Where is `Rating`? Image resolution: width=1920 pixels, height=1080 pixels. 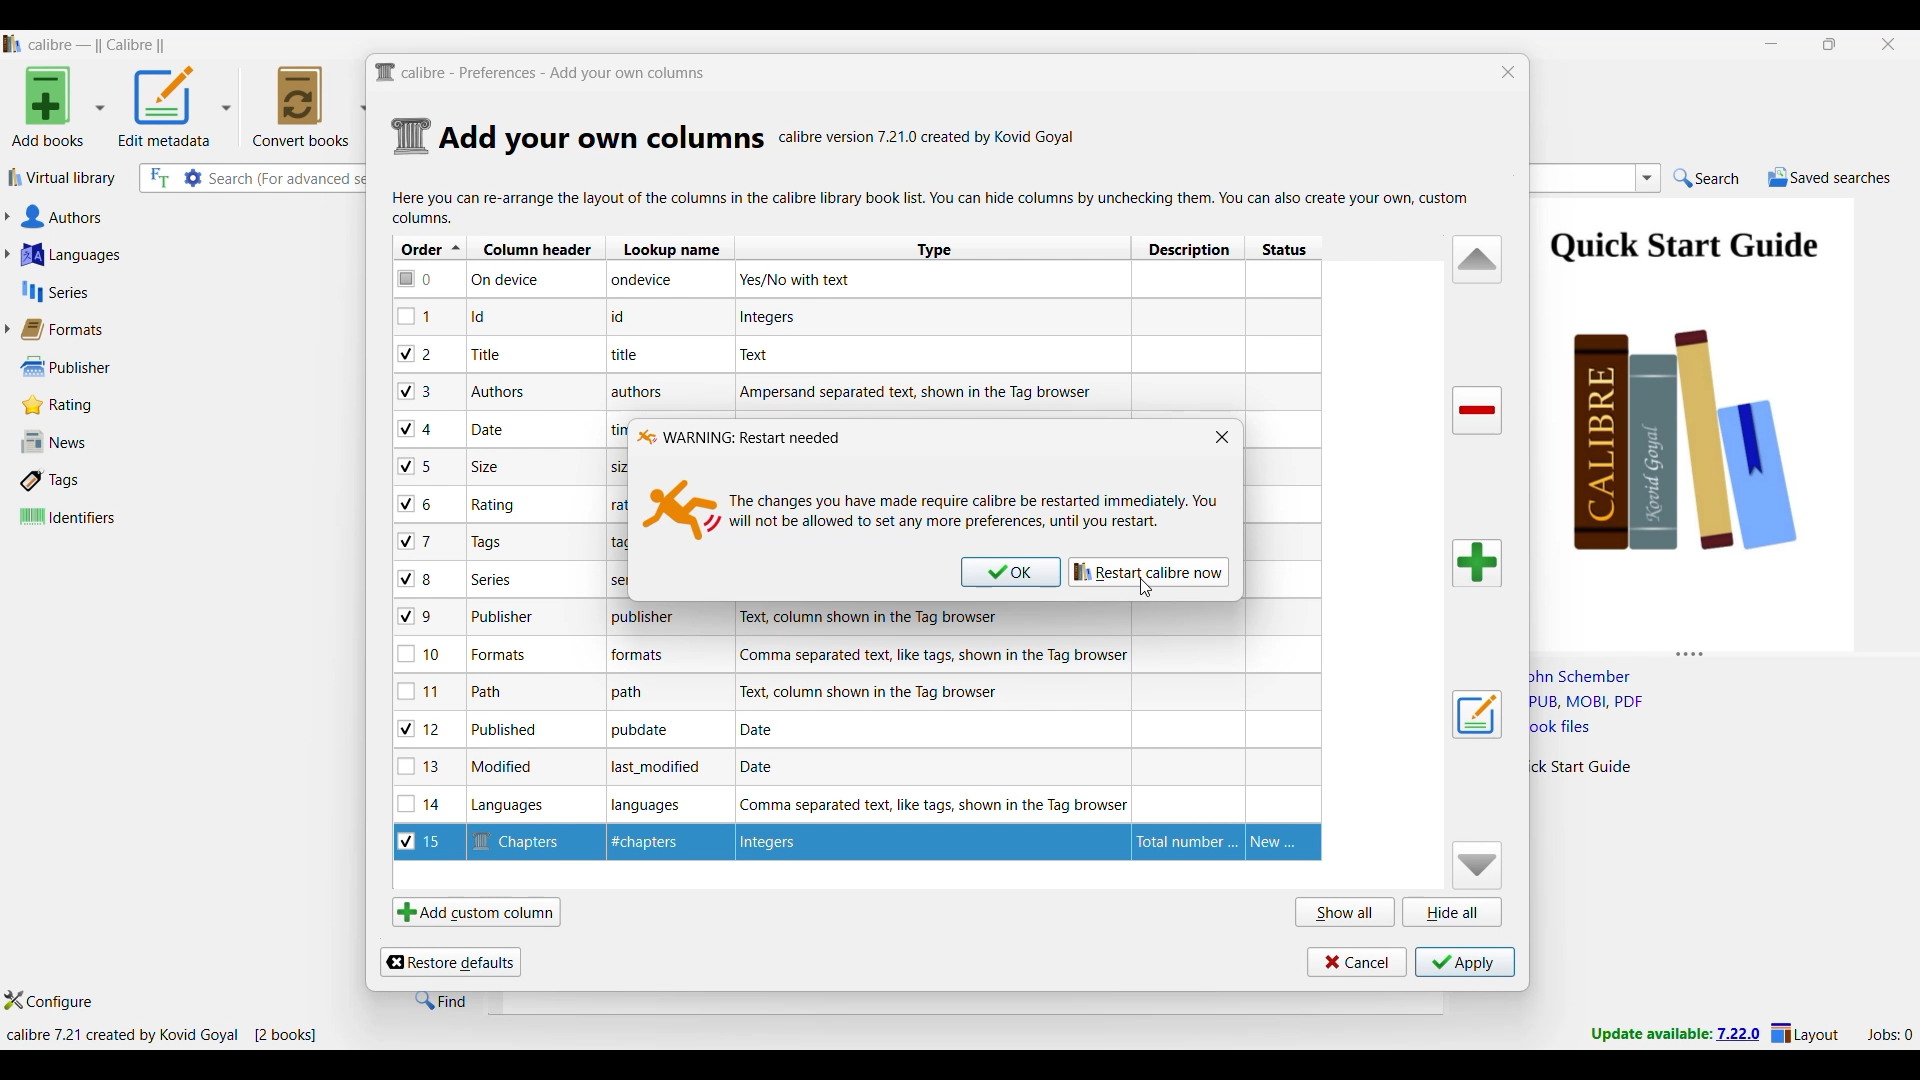 Rating is located at coordinates (68, 405).